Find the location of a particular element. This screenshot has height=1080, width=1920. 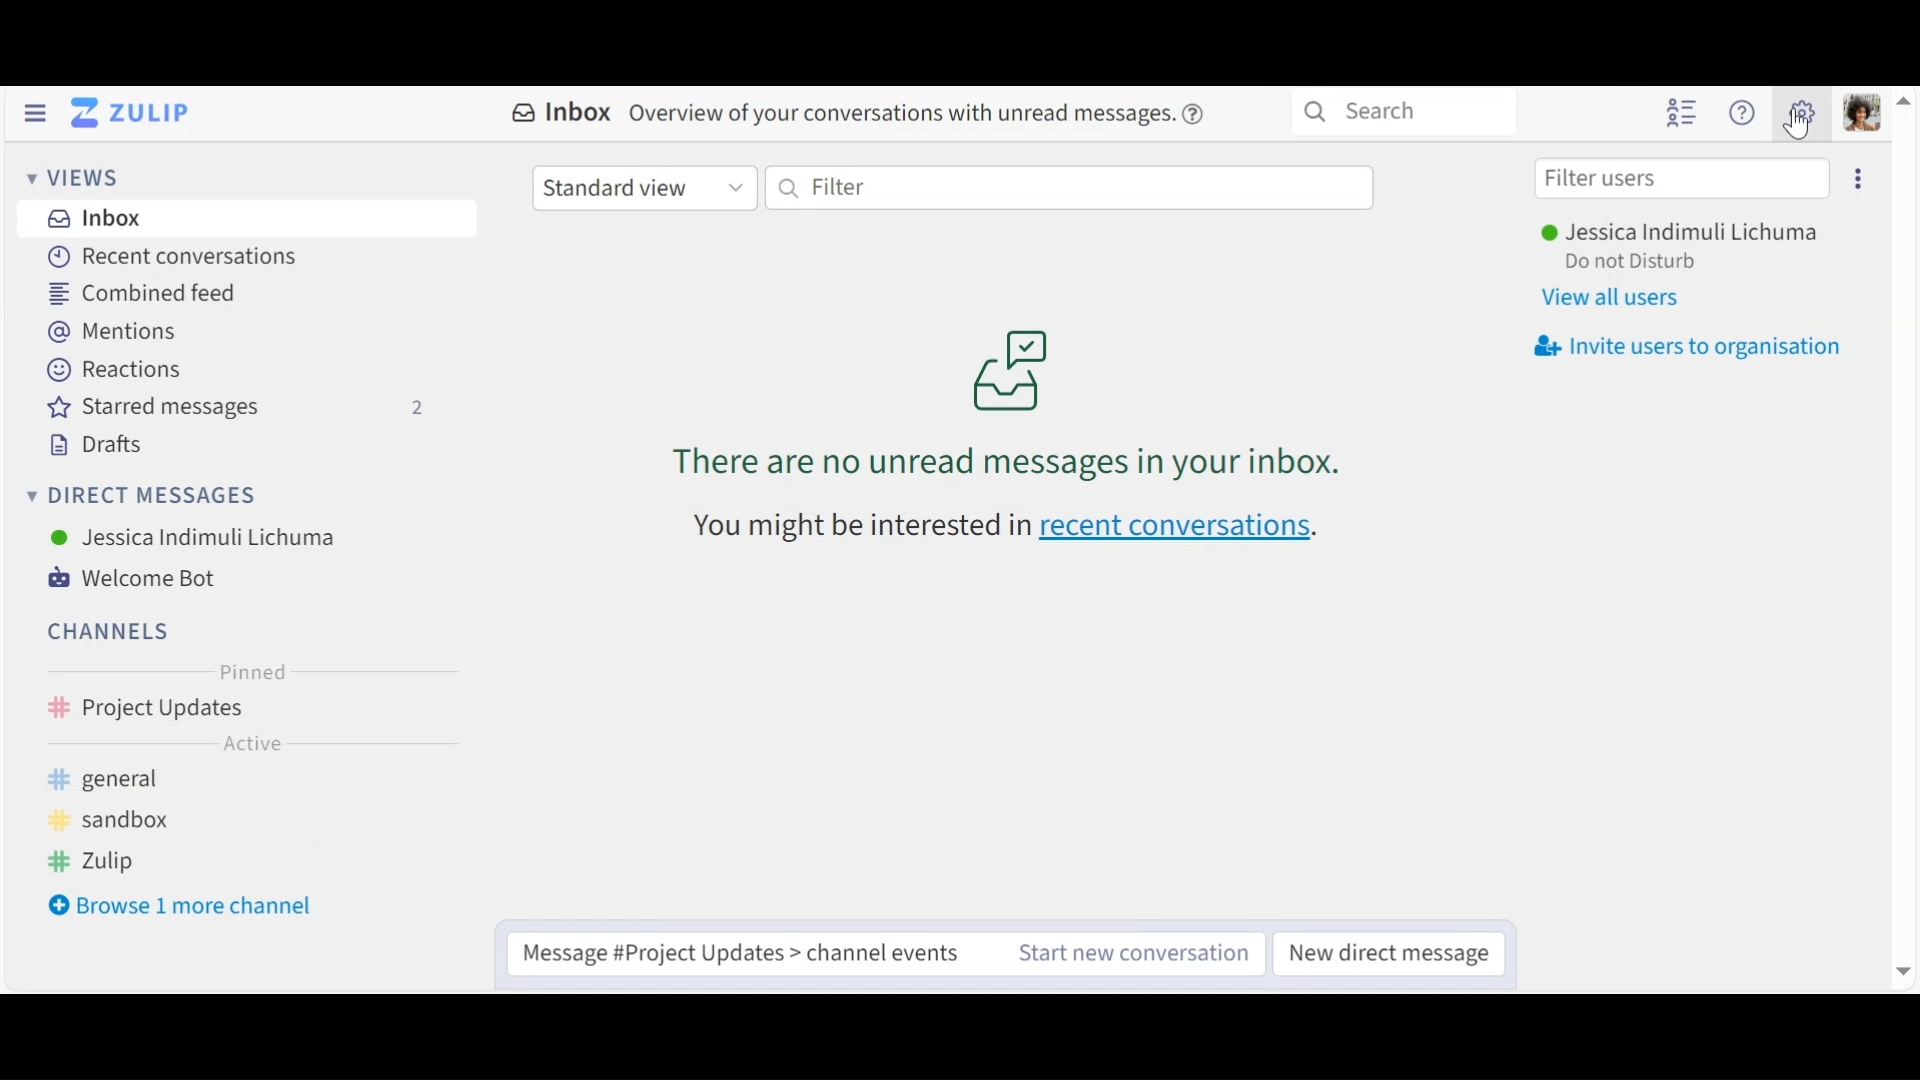

Compose message is located at coordinates (752, 952).